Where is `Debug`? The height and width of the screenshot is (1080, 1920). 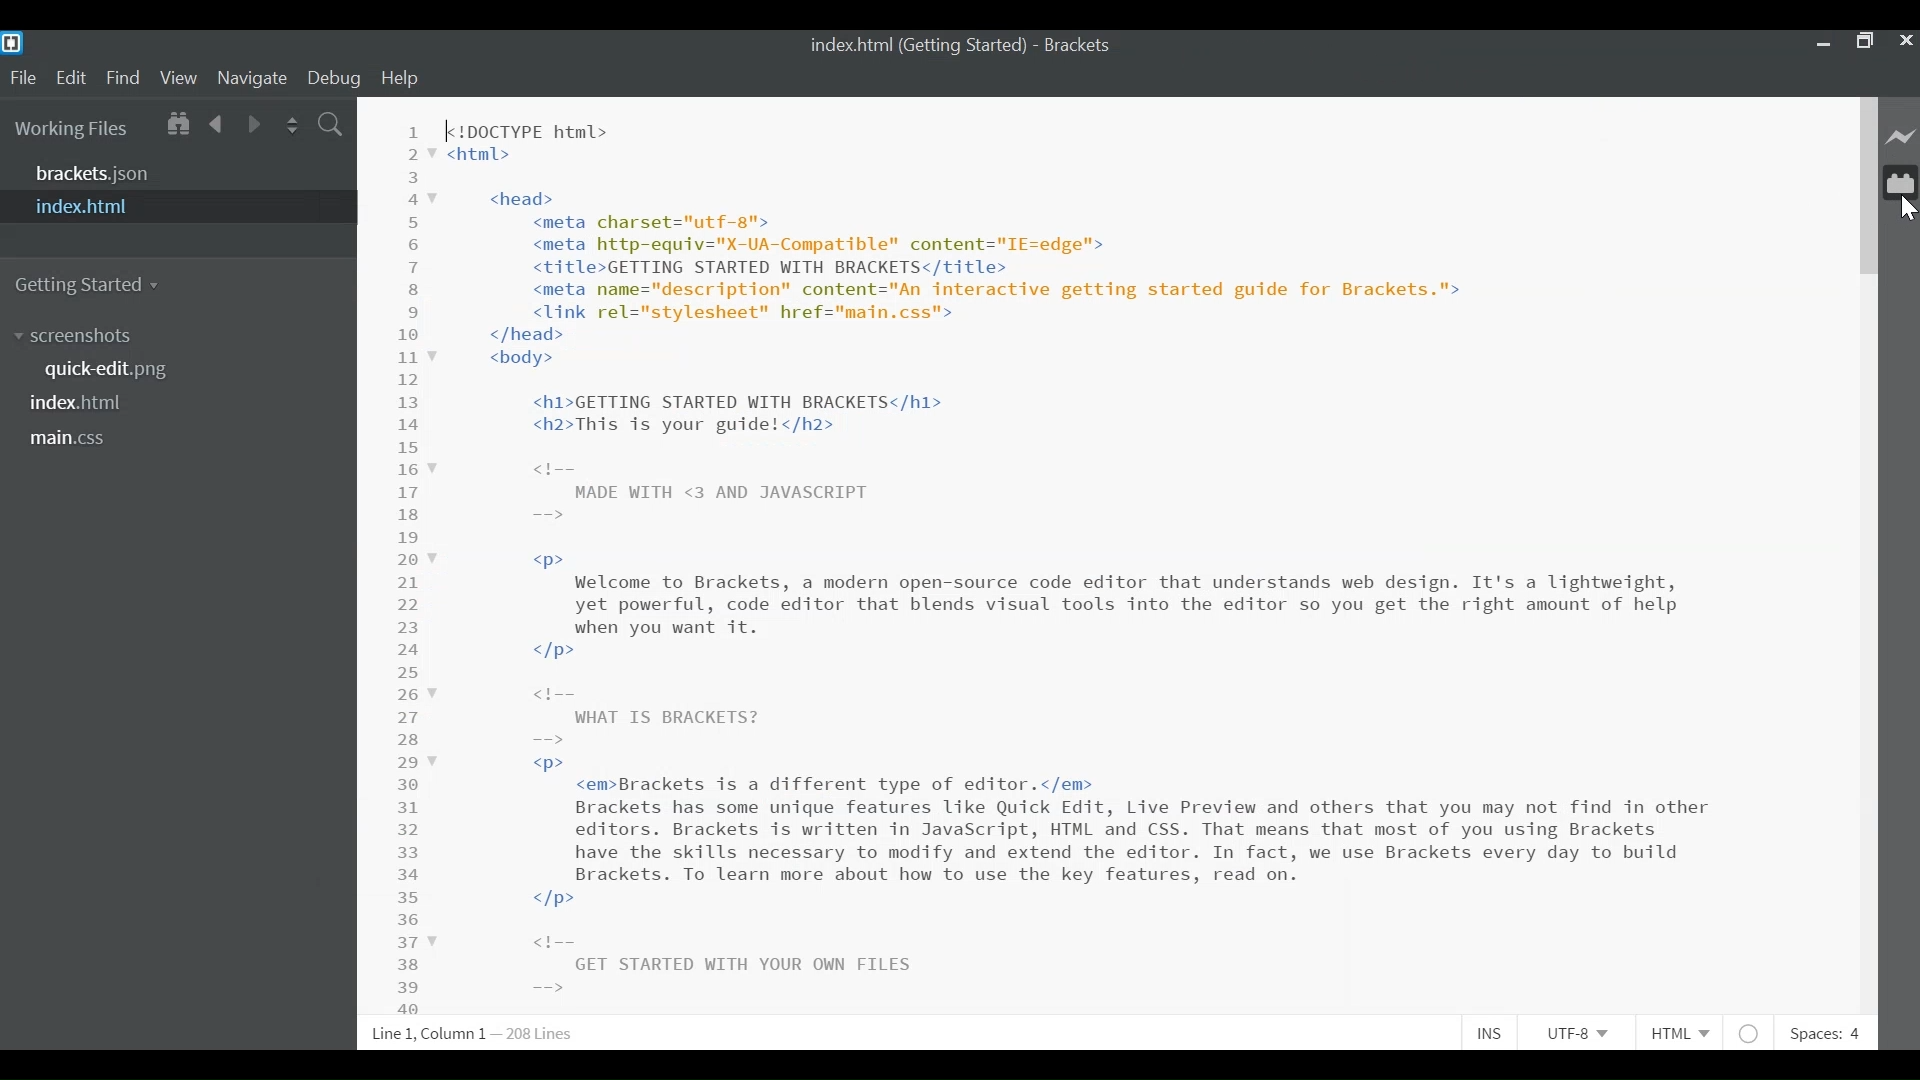 Debug is located at coordinates (337, 80).